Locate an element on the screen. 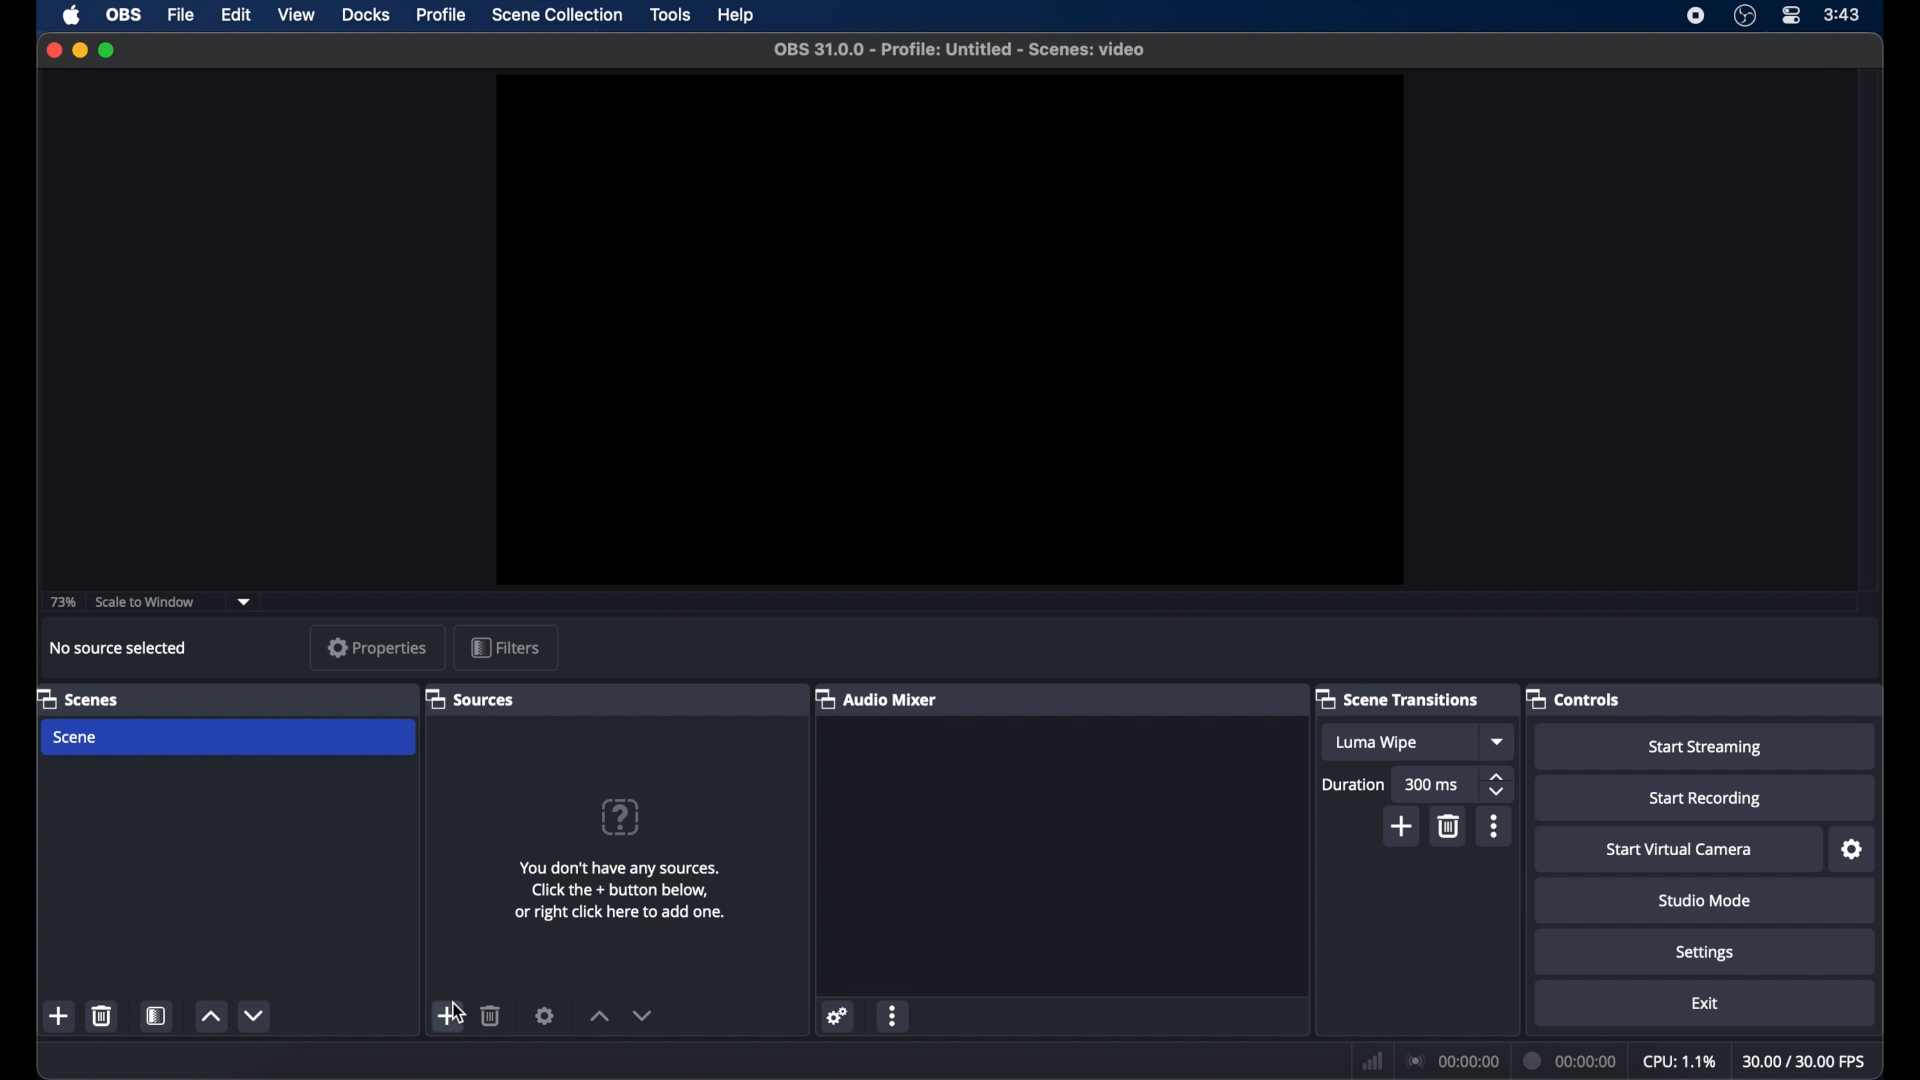  300 ms is located at coordinates (1434, 783).